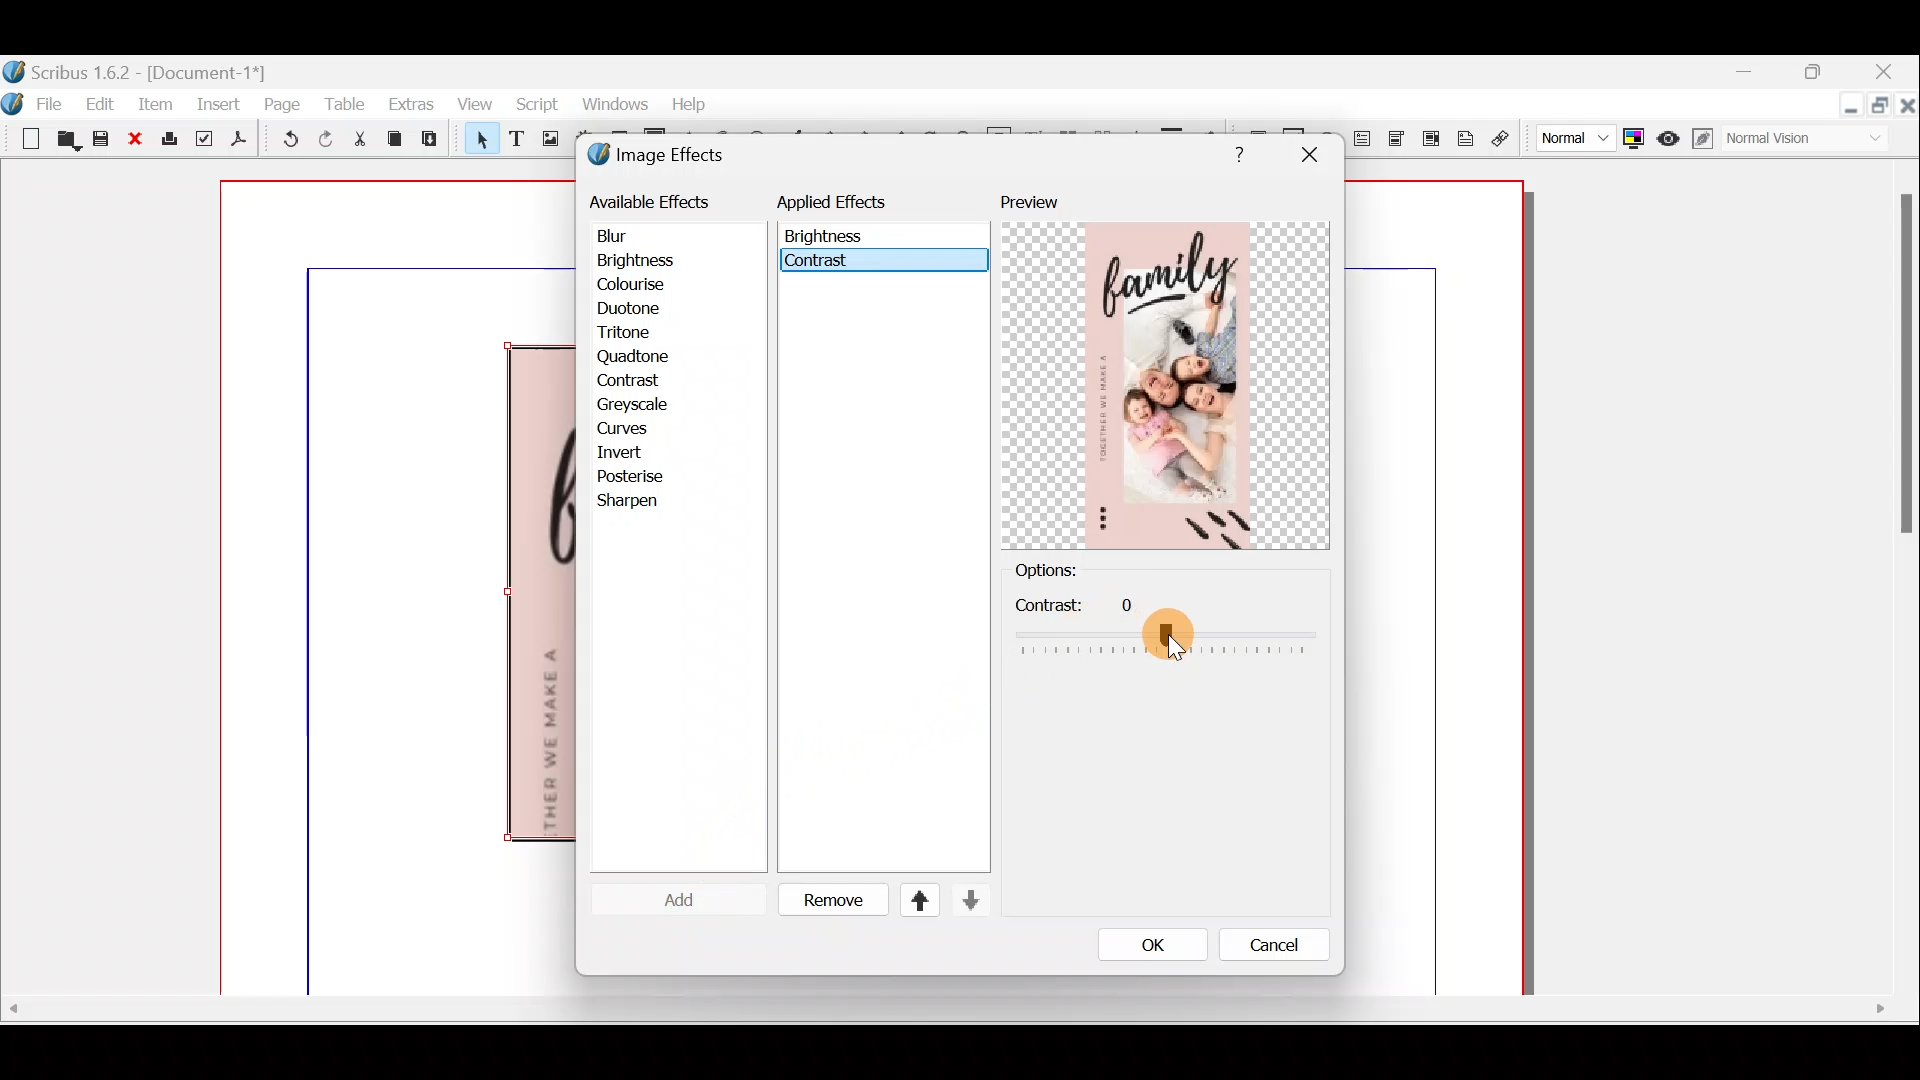  I want to click on Quatone, so click(633, 357).